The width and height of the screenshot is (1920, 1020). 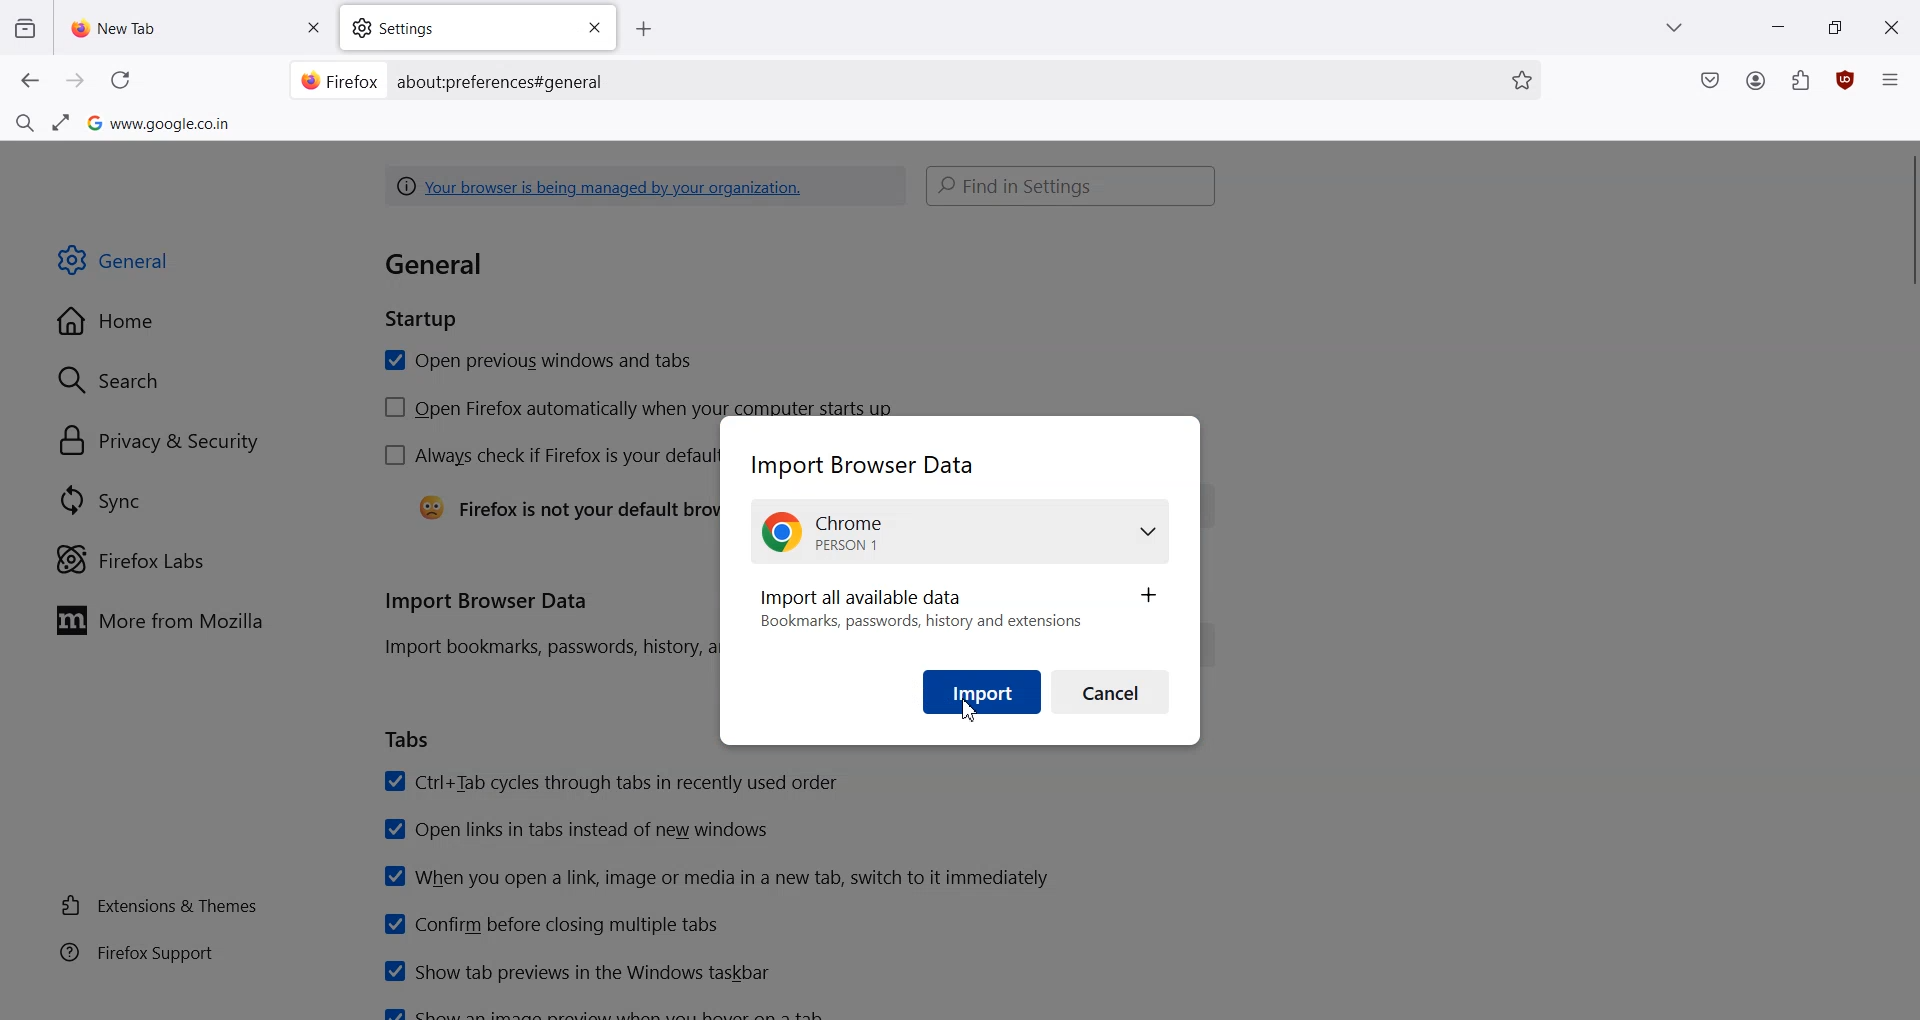 I want to click on Open previous windows and tabs, so click(x=536, y=361).